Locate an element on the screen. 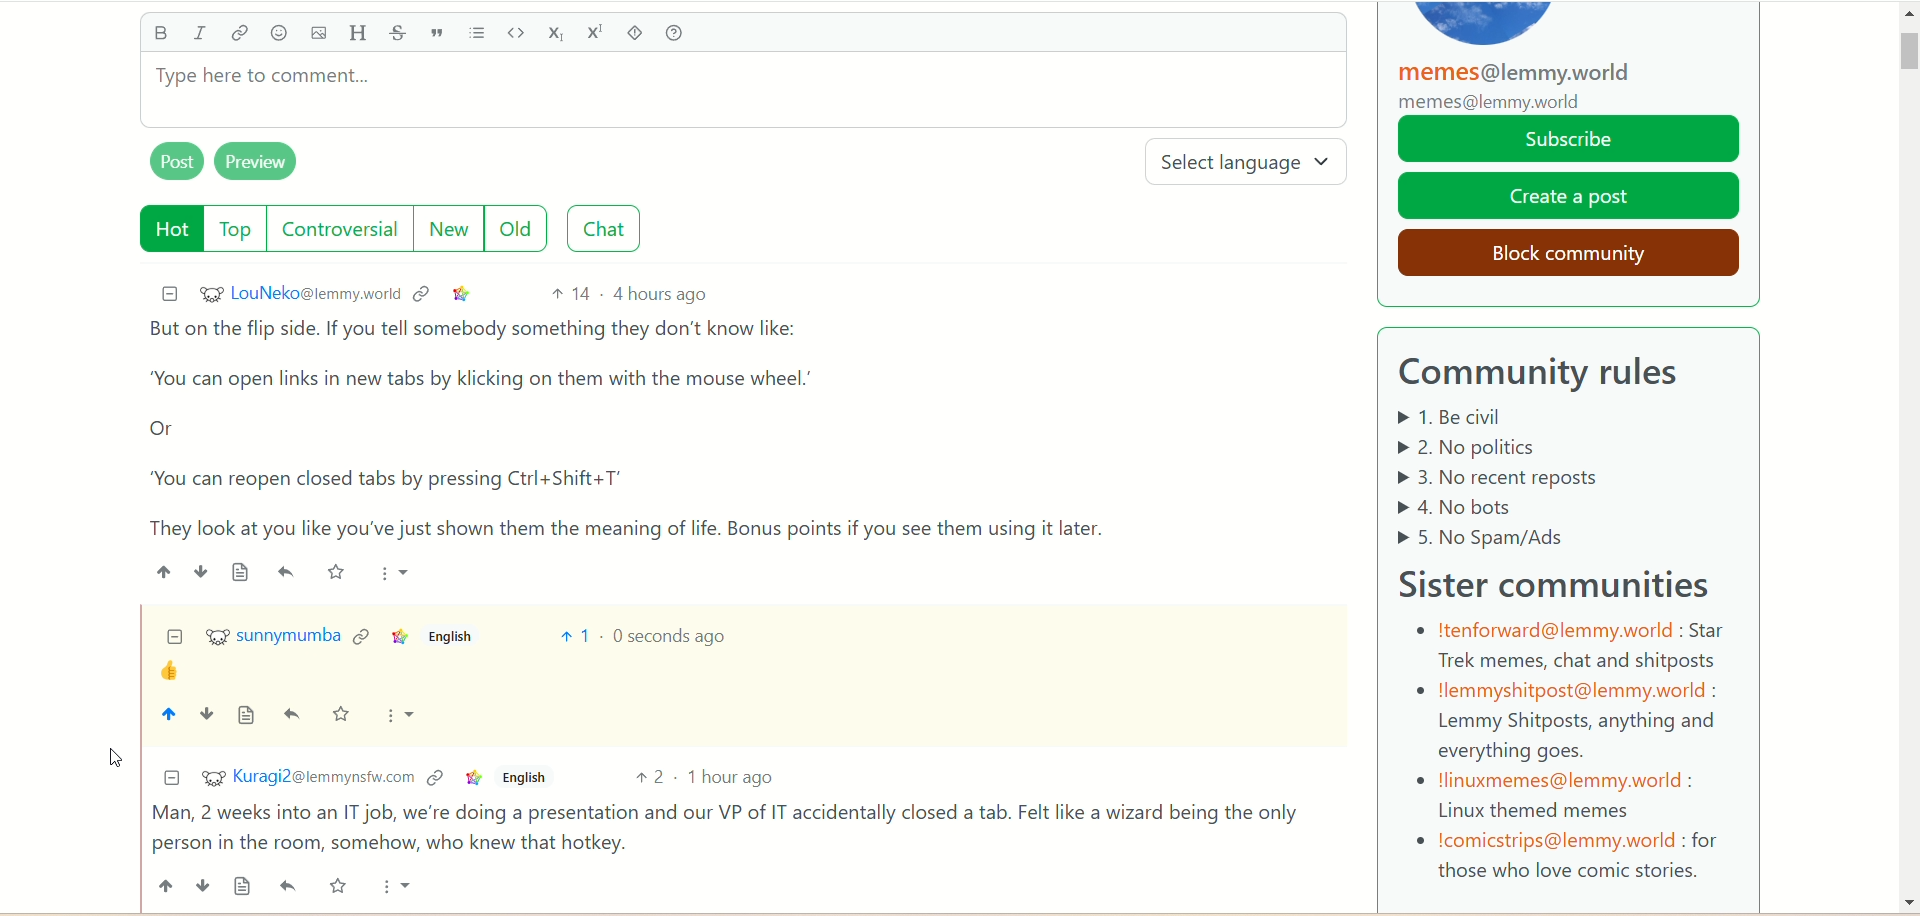 This screenshot has height=916, width=1920. link is located at coordinates (242, 34).